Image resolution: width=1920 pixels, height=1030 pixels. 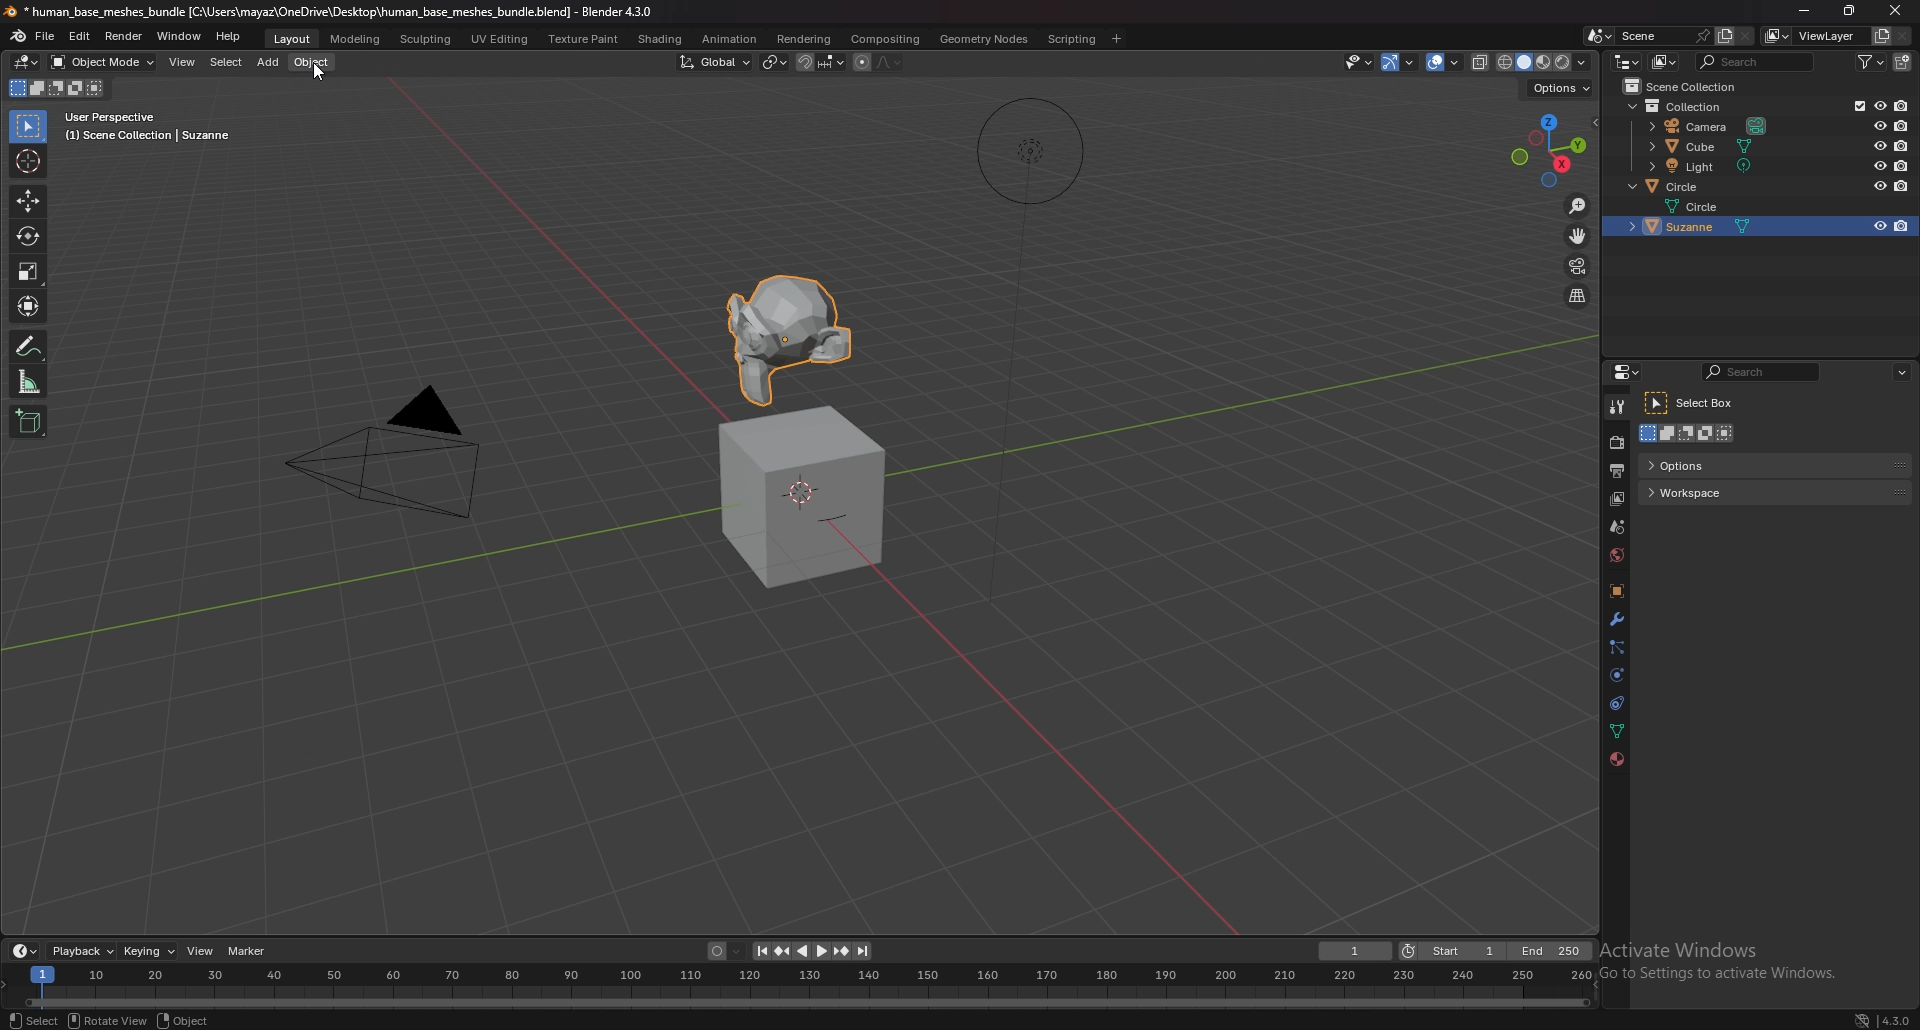 I want to click on transform pivot point, so click(x=774, y=63).